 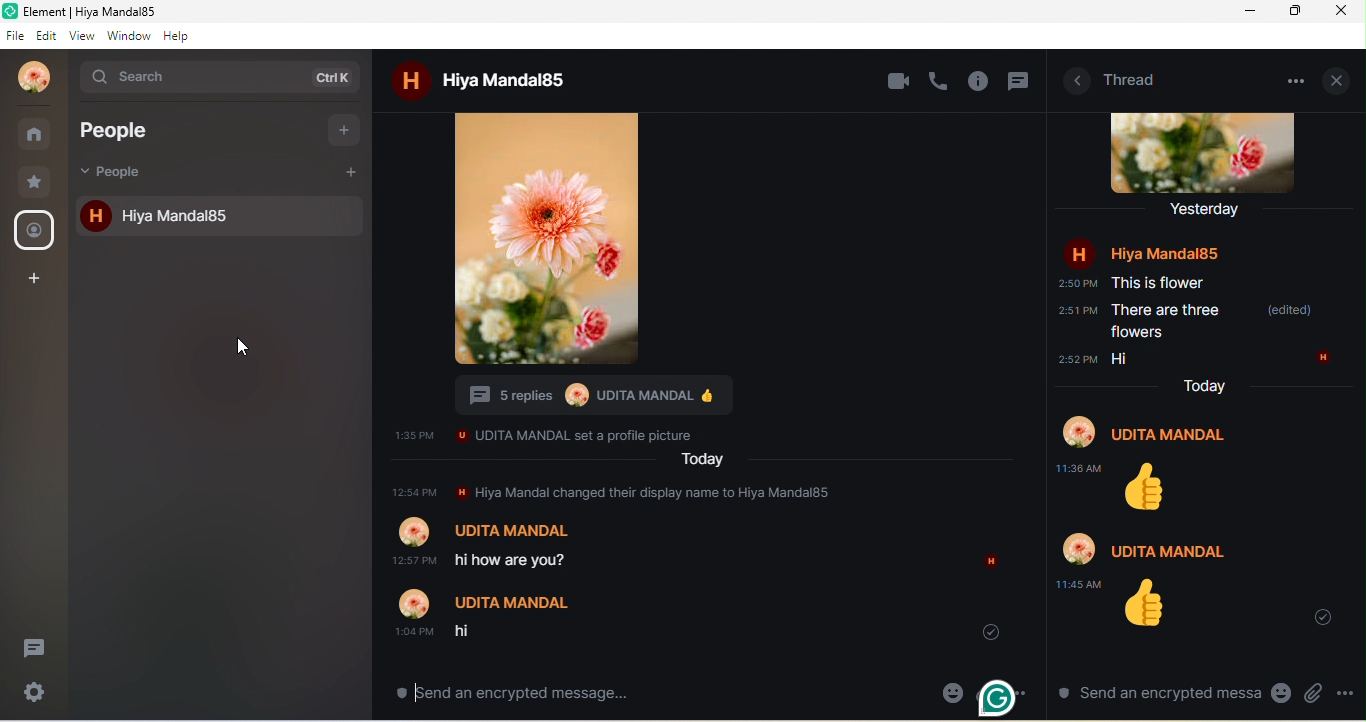 I want to click on emoji, so click(x=952, y=691).